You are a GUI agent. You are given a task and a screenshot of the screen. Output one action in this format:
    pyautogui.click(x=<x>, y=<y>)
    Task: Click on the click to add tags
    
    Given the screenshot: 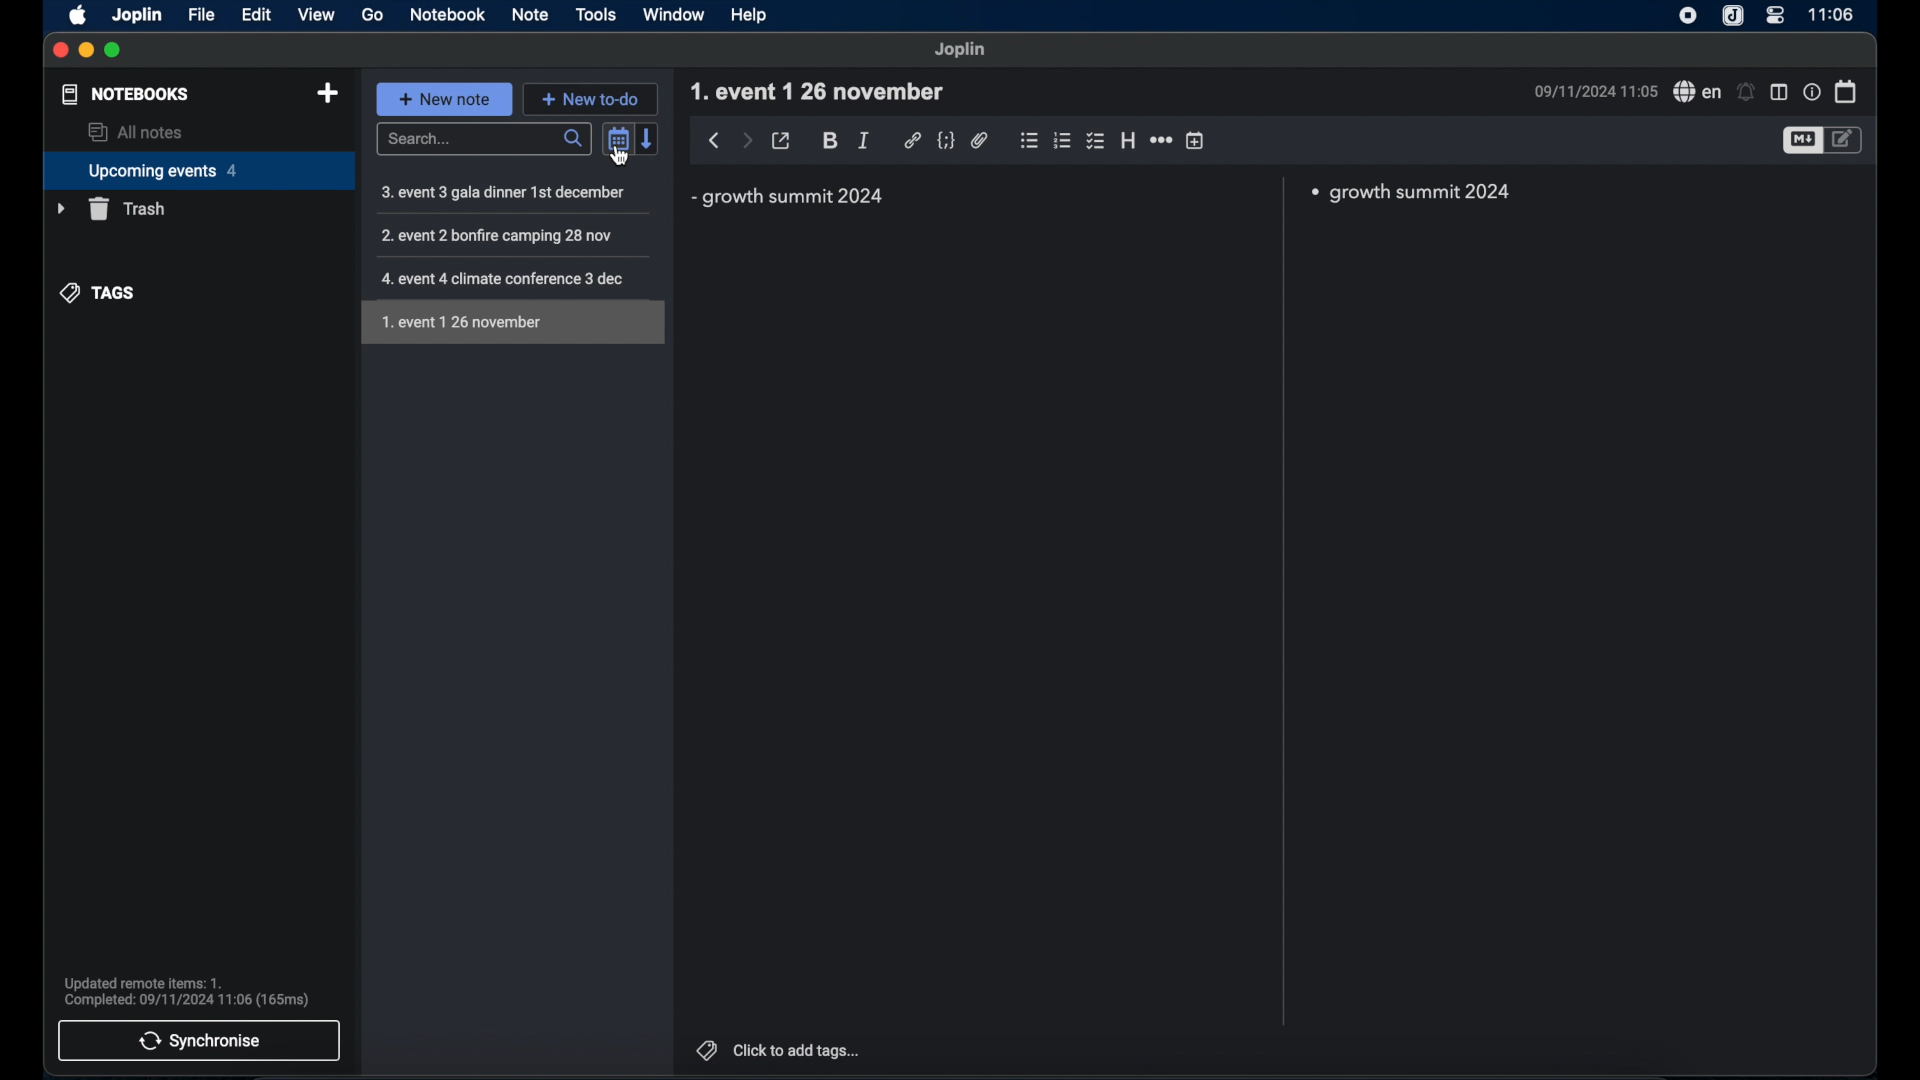 What is the action you would take?
    pyautogui.click(x=801, y=1050)
    